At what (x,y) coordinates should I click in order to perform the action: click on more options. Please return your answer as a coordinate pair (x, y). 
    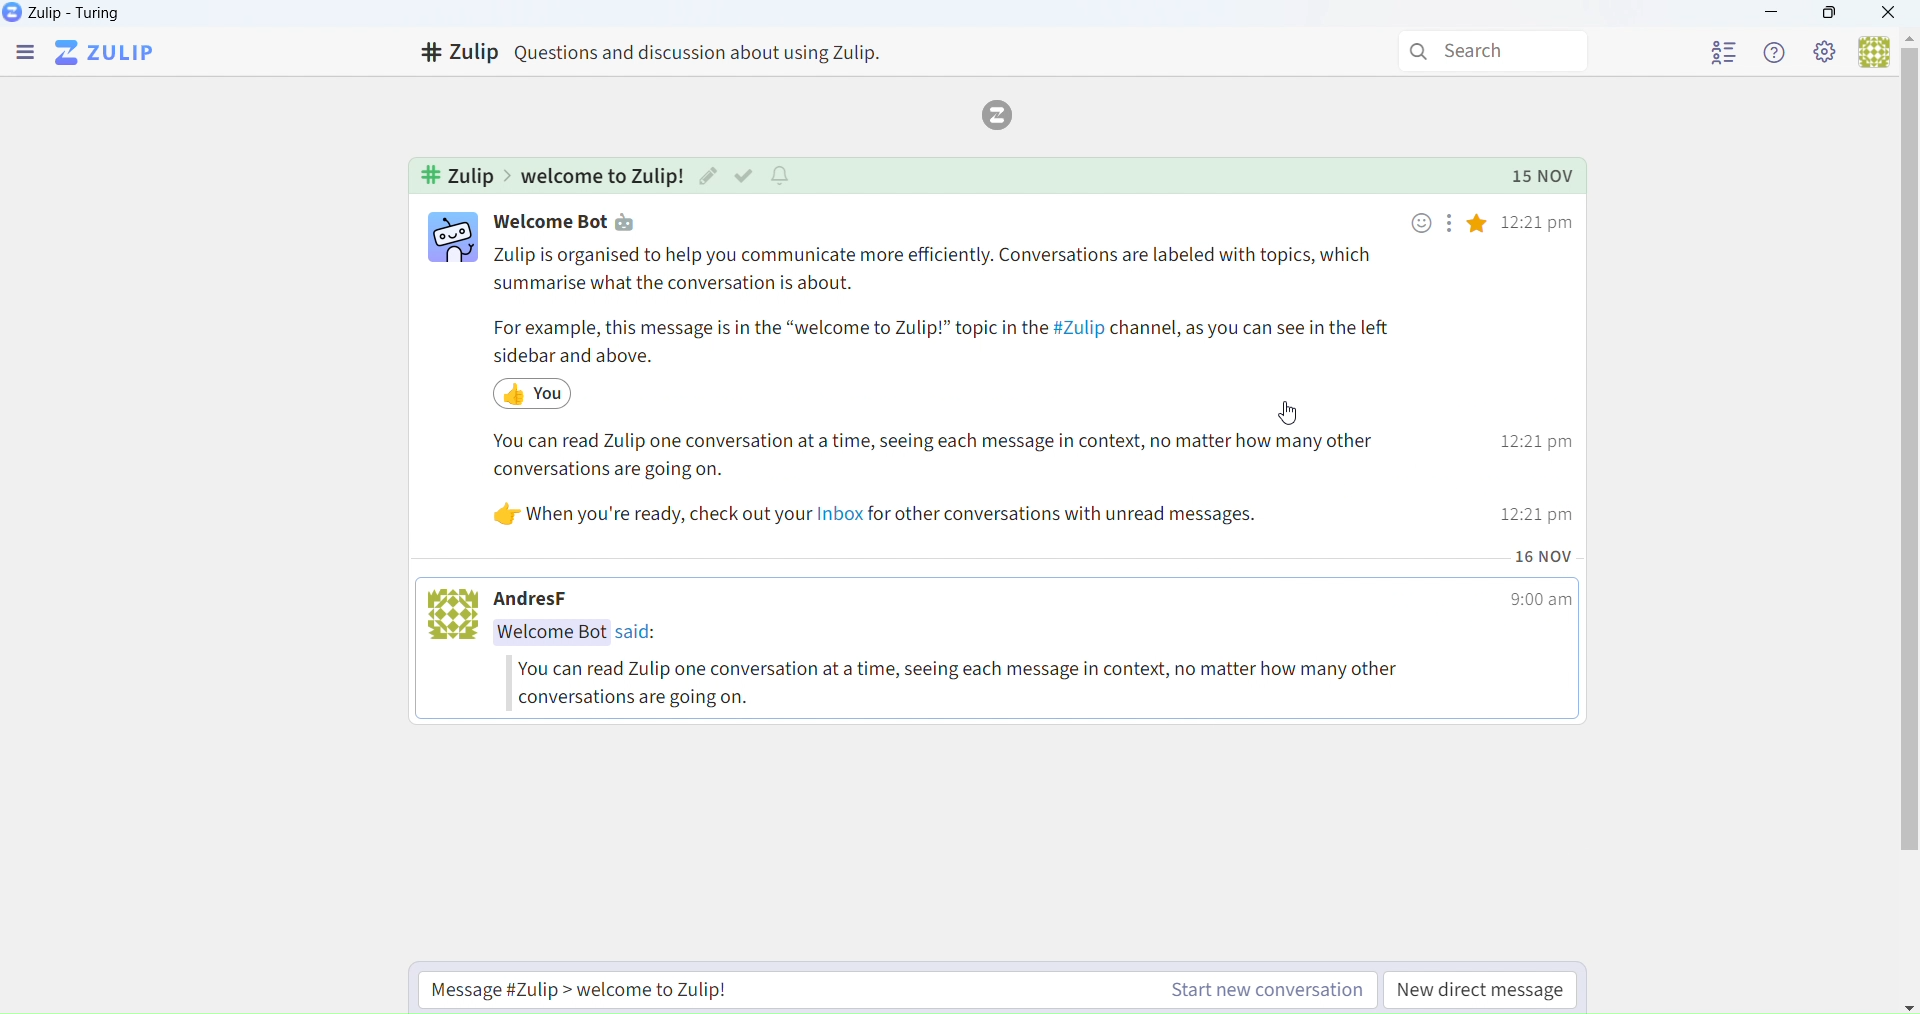
    Looking at the image, I should click on (1447, 227).